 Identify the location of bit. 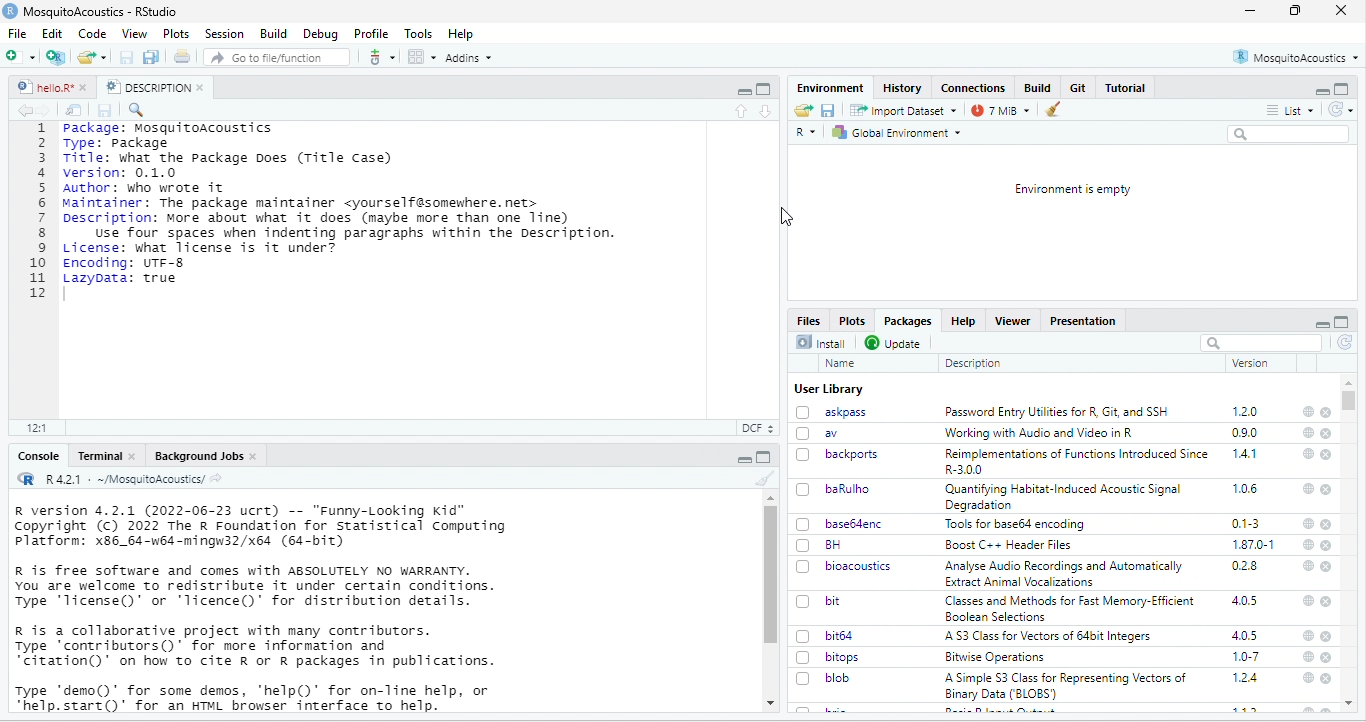
(820, 600).